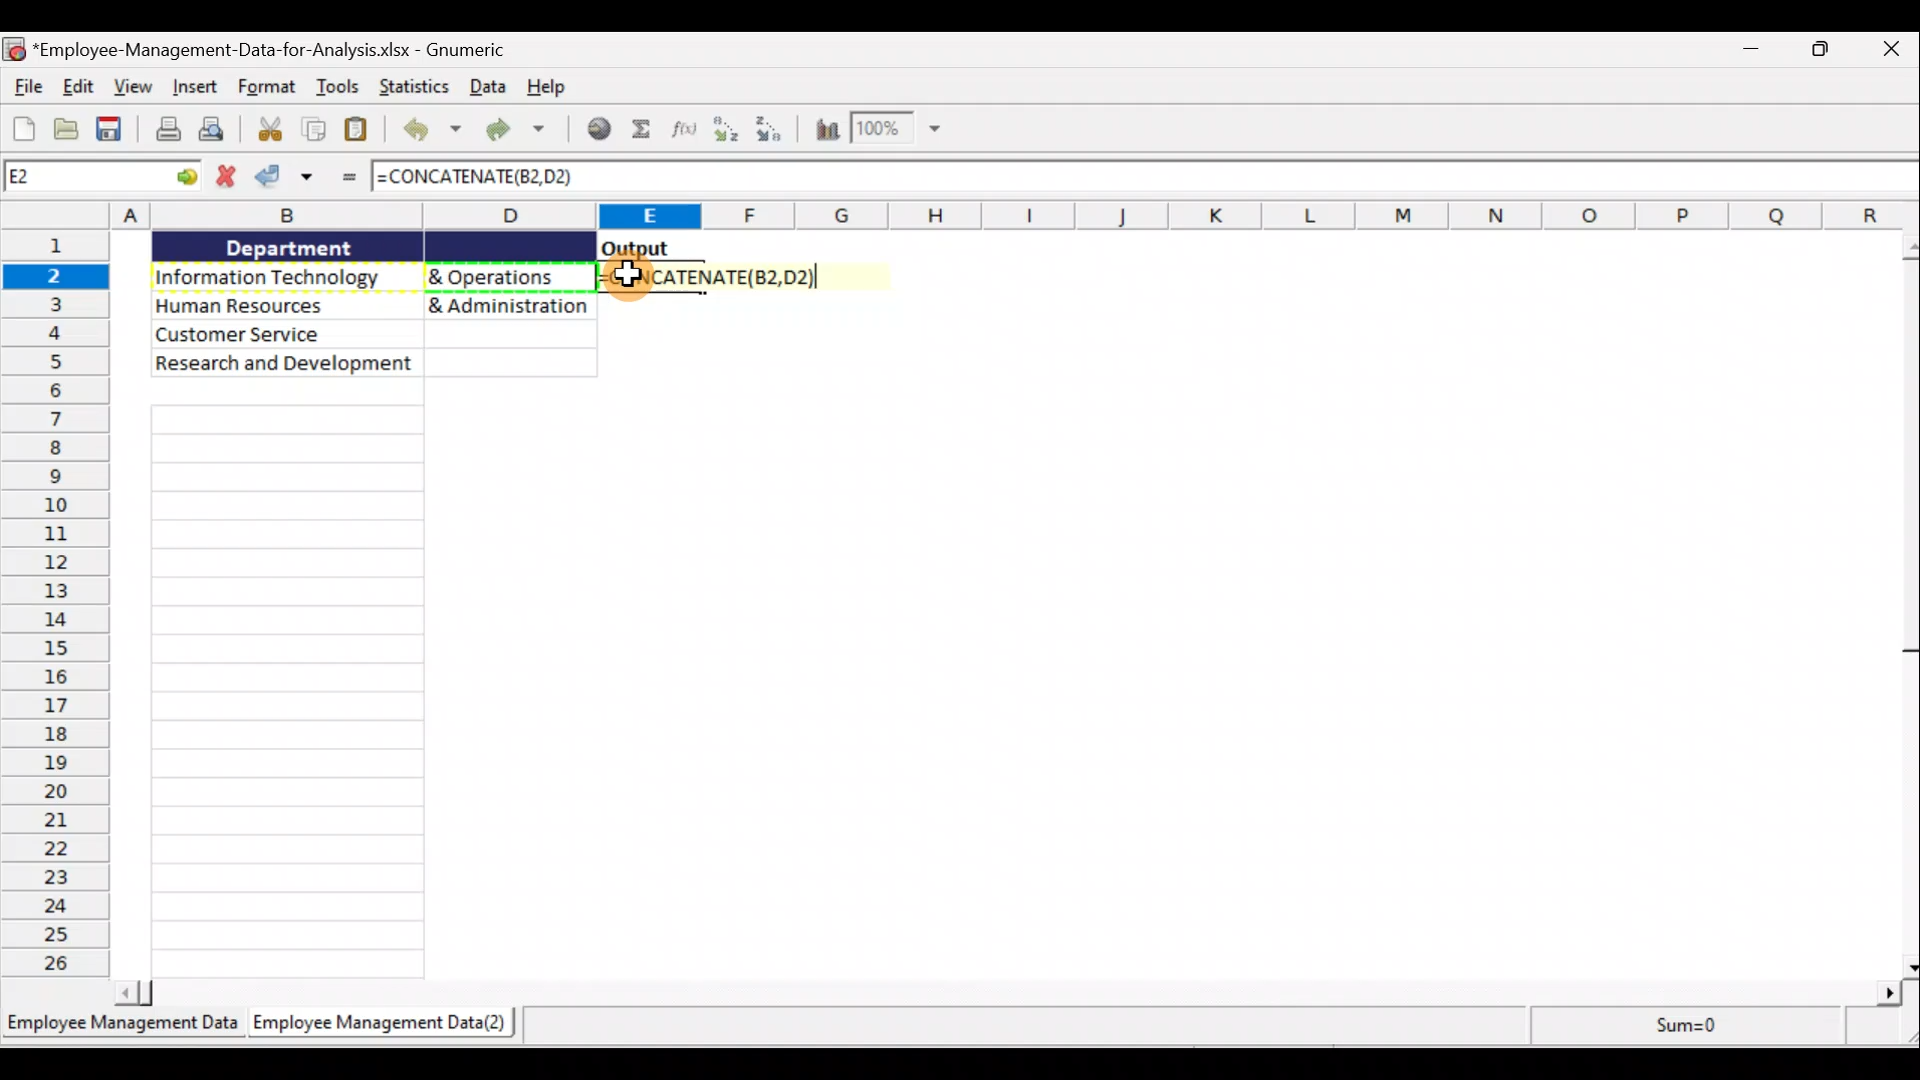  I want to click on Help, so click(543, 86).